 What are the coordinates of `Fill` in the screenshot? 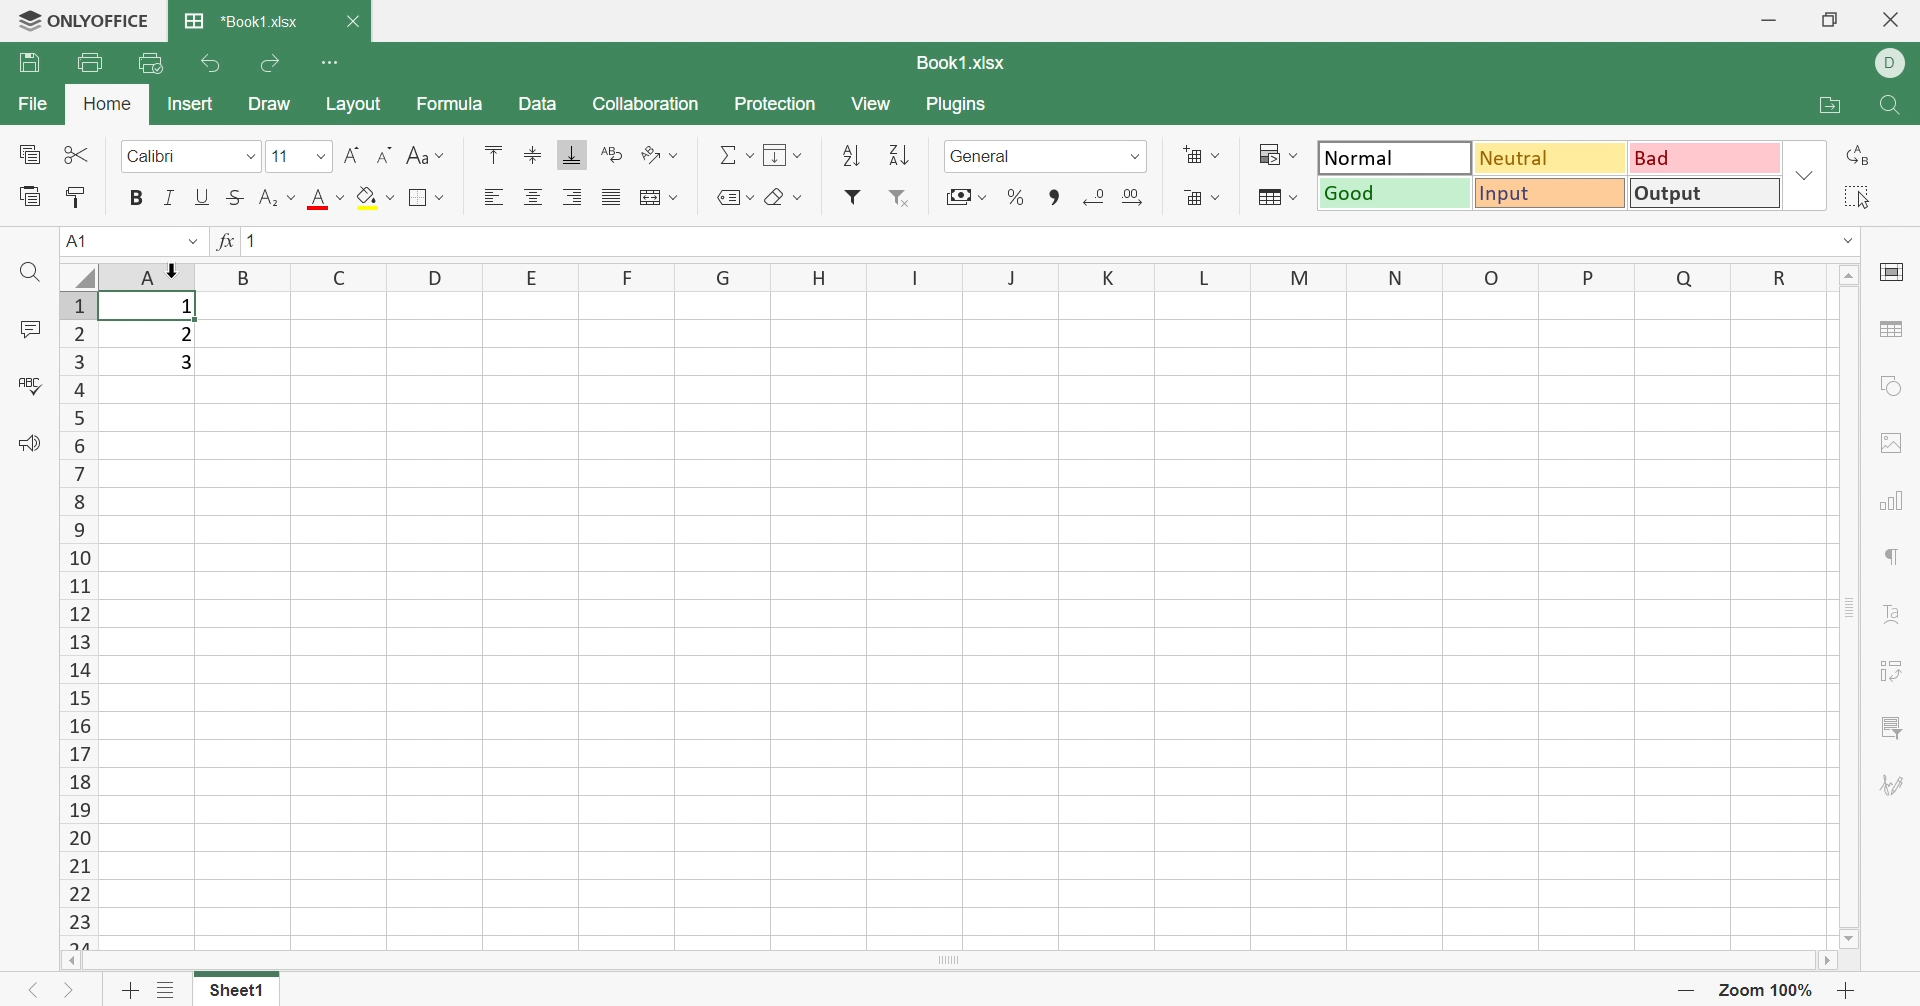 It's located at (781, 154).